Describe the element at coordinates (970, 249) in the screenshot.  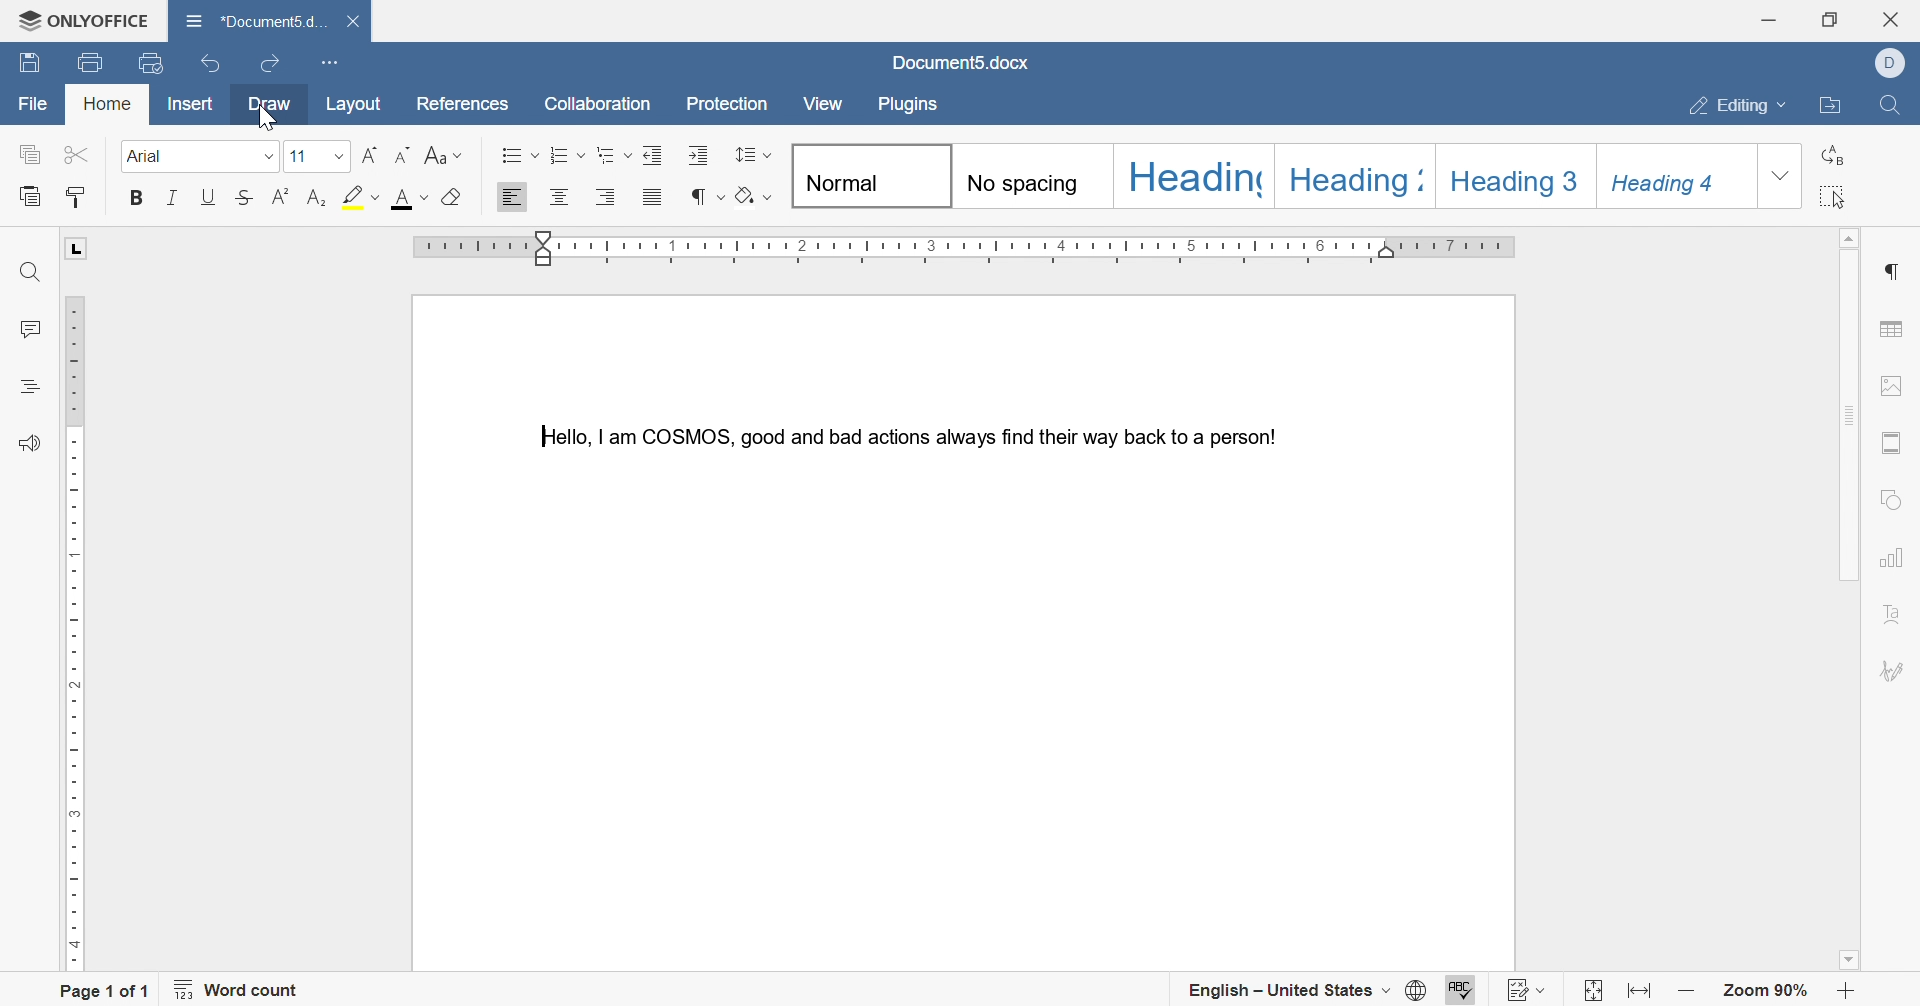
I see `ruler` at that location.